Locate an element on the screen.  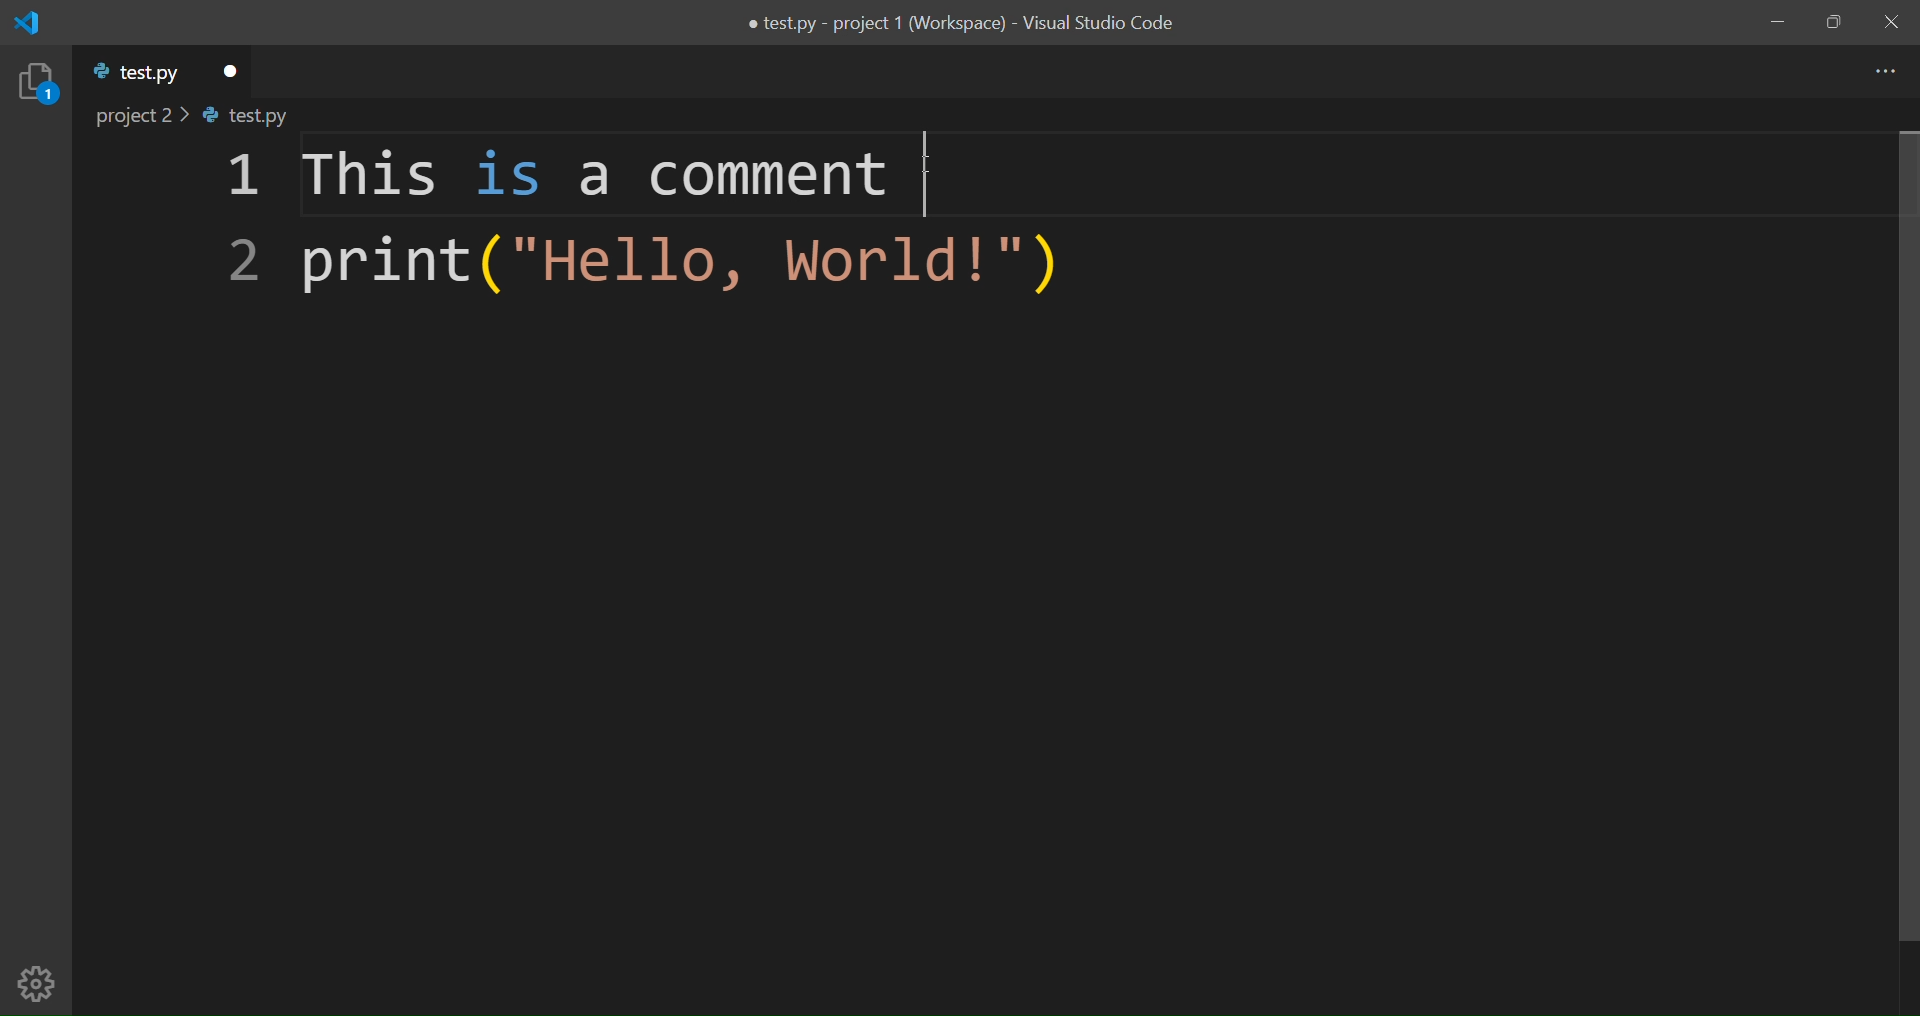
minimize is located at coordinates (1775, 21).